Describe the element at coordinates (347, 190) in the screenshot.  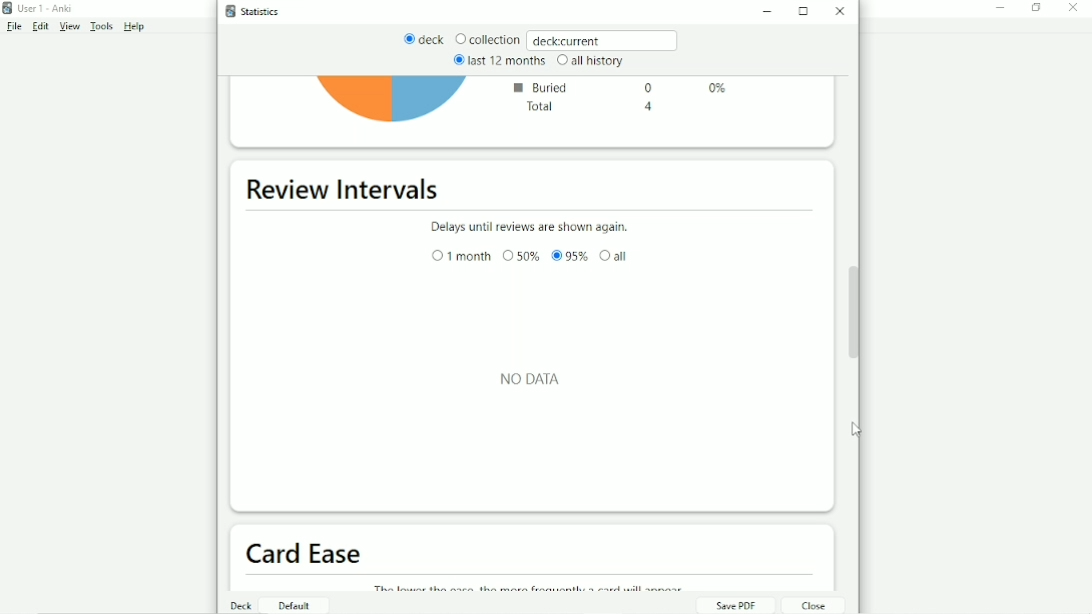
I see `Review Intervals` at that location.